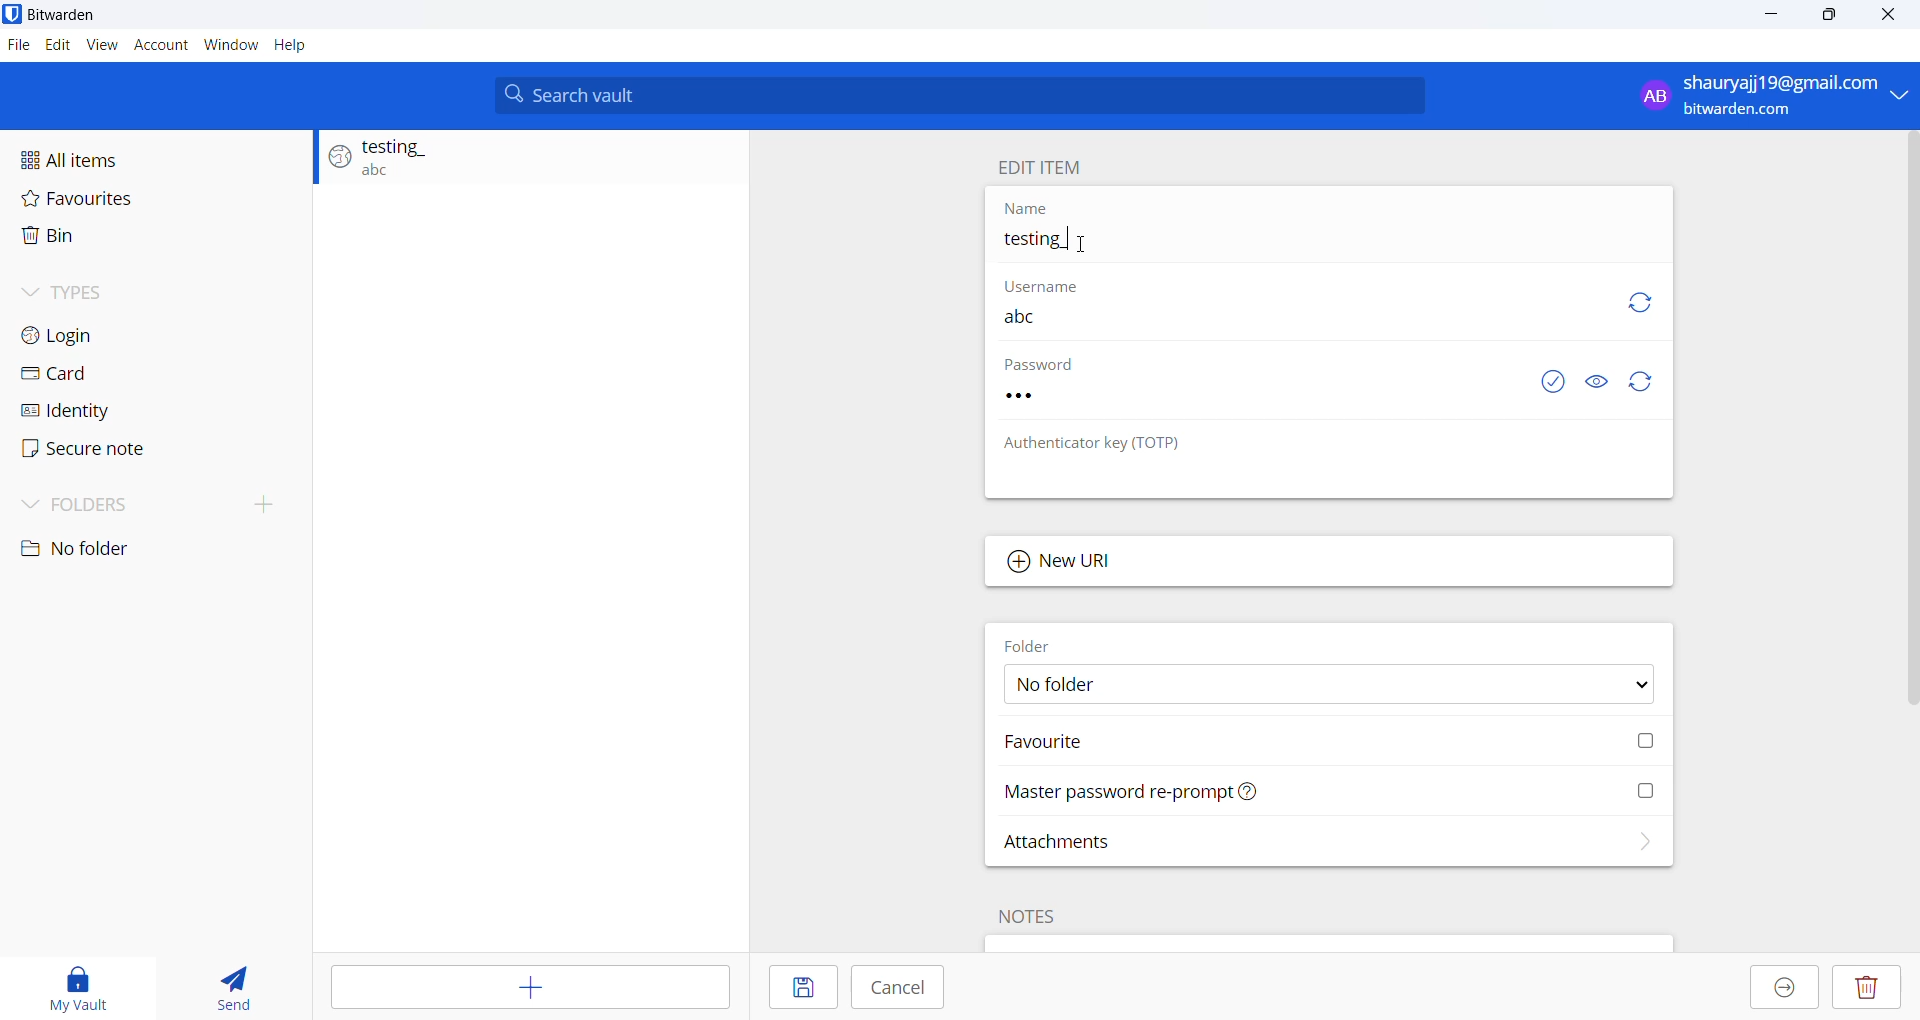 This screenshot has width=1920, height=1020. I want to click on Name heading, so click(1022, 208).